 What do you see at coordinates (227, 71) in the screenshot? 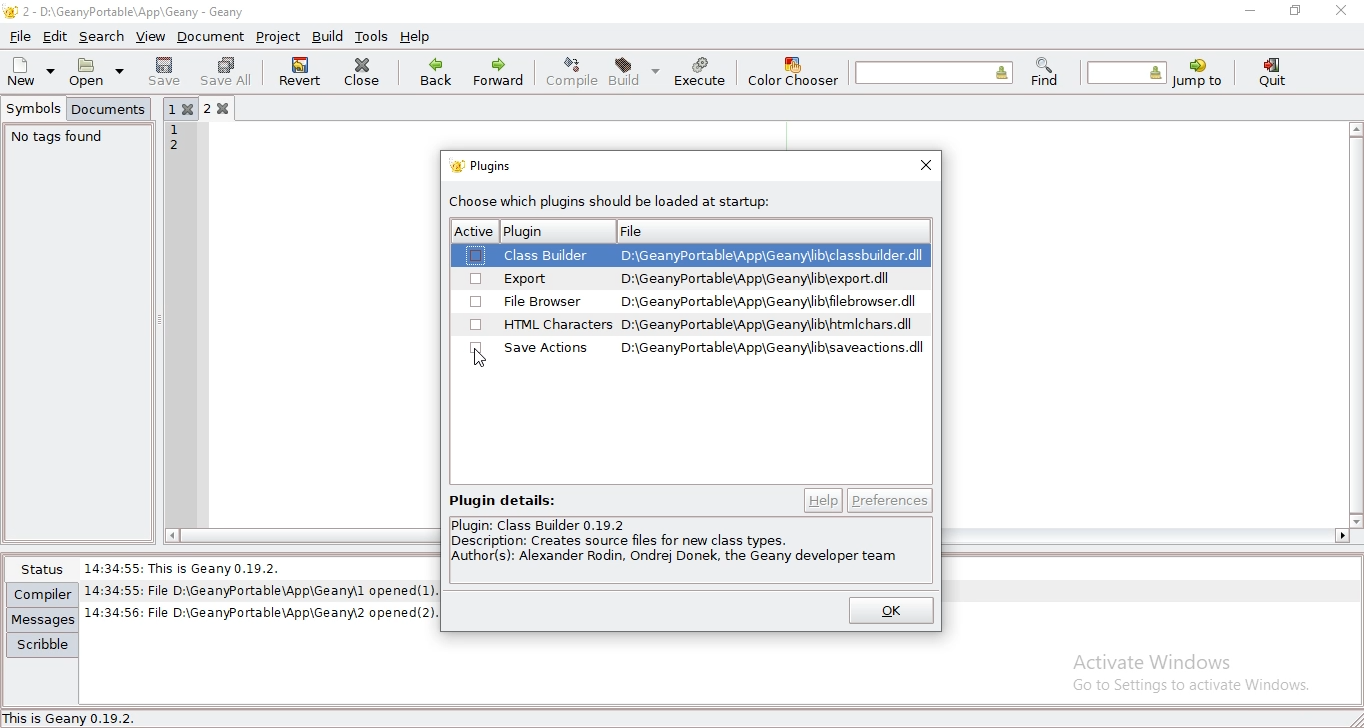
I see `save all` at bounding box center [227, 71].